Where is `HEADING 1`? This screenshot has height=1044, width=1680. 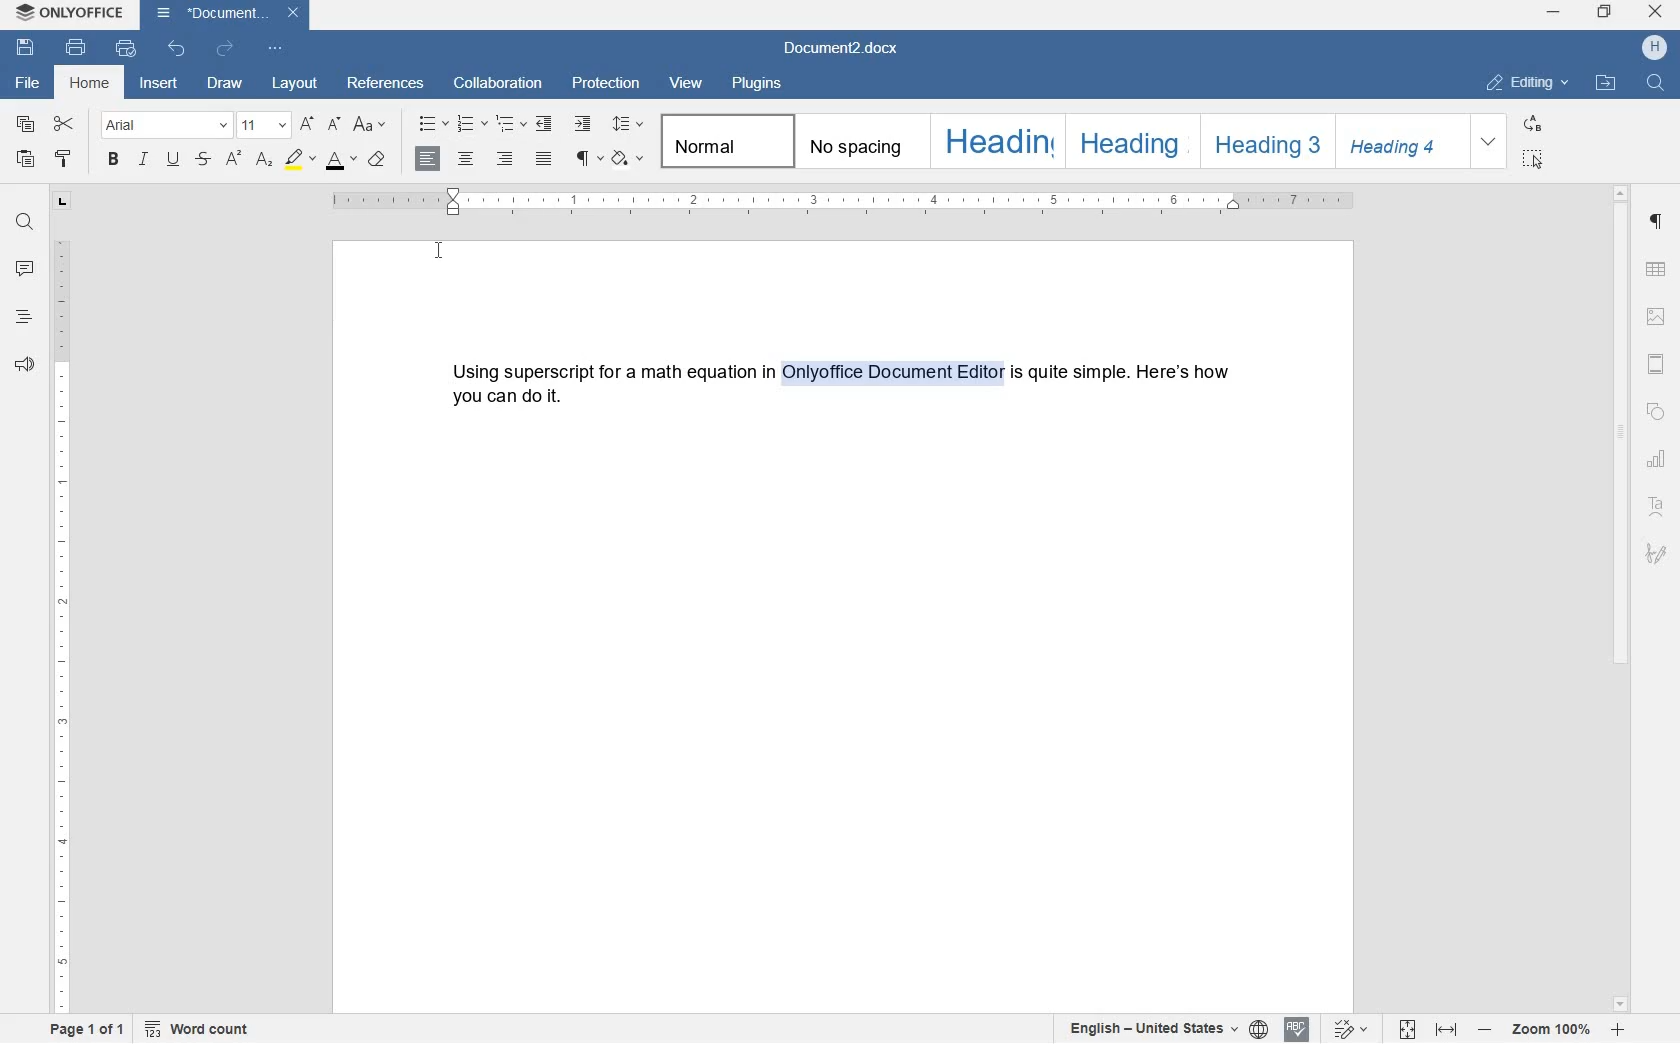 HEADING 1 is located at coordinates (994, 142).